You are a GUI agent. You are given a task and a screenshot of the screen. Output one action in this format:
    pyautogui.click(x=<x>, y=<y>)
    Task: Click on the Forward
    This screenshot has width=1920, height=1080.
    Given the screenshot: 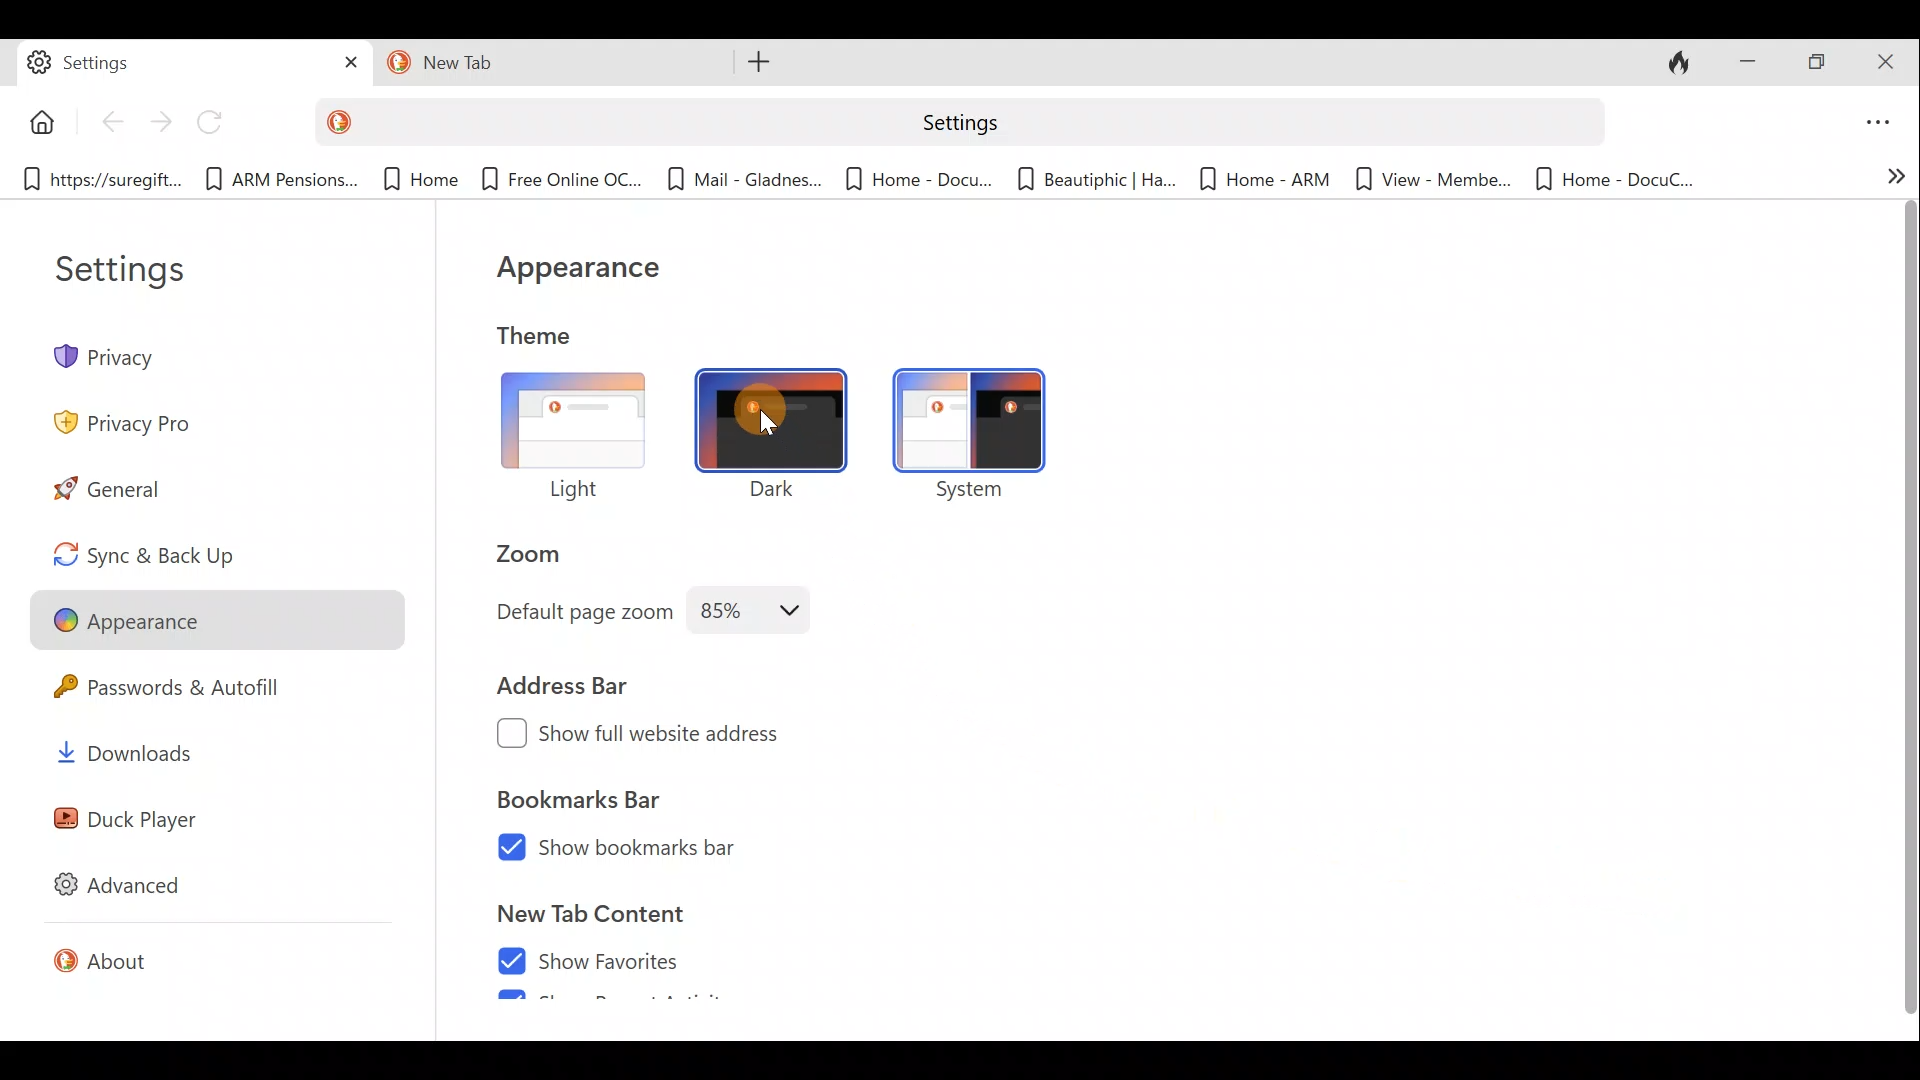 What is the action you would take?
    pyautogui.click(x=164, y=121)
    